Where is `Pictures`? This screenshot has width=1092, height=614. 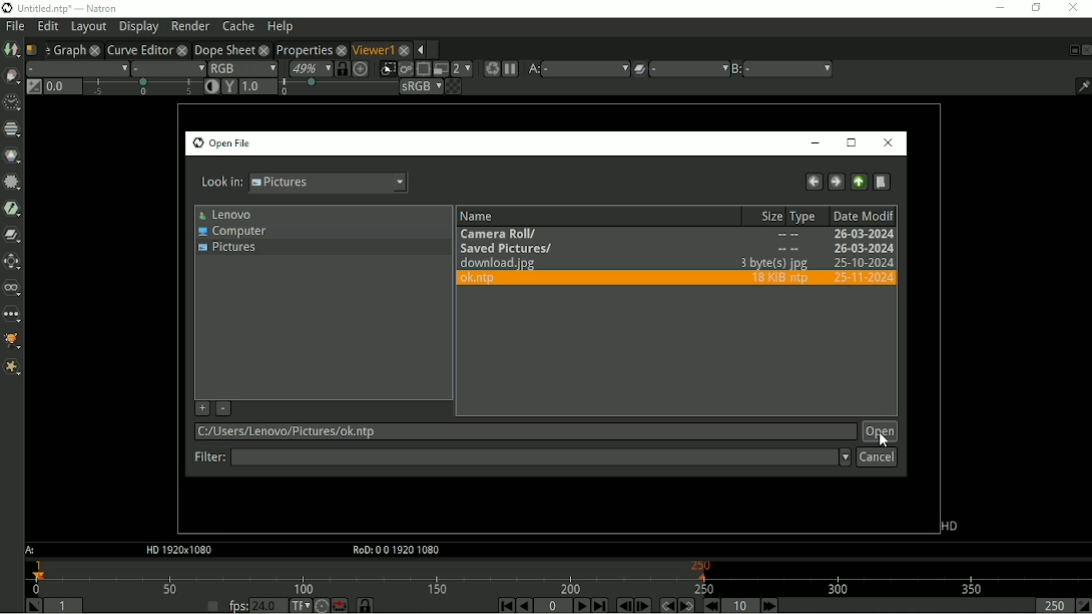 Pictures is located at coordinates (230, 249).